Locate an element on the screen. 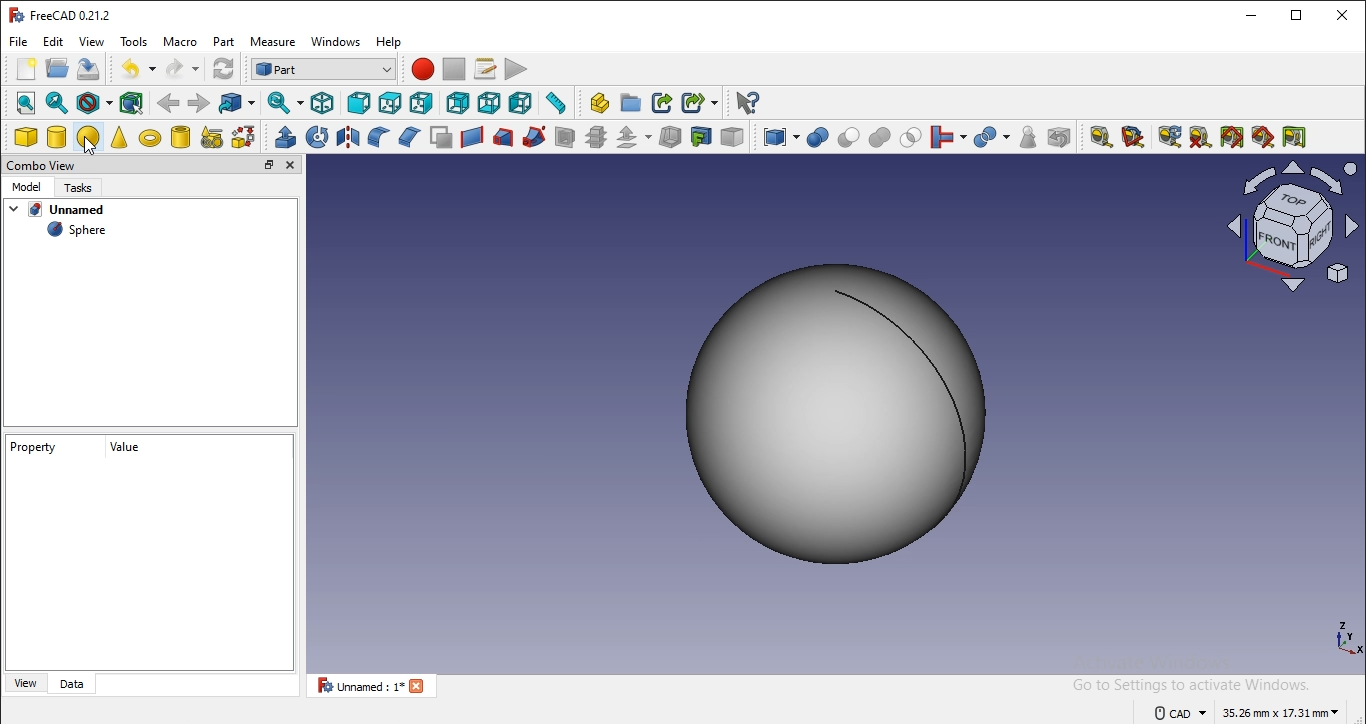 The width and height of the screenshot is (1366, 724). property is located at coordinates (37, 447).